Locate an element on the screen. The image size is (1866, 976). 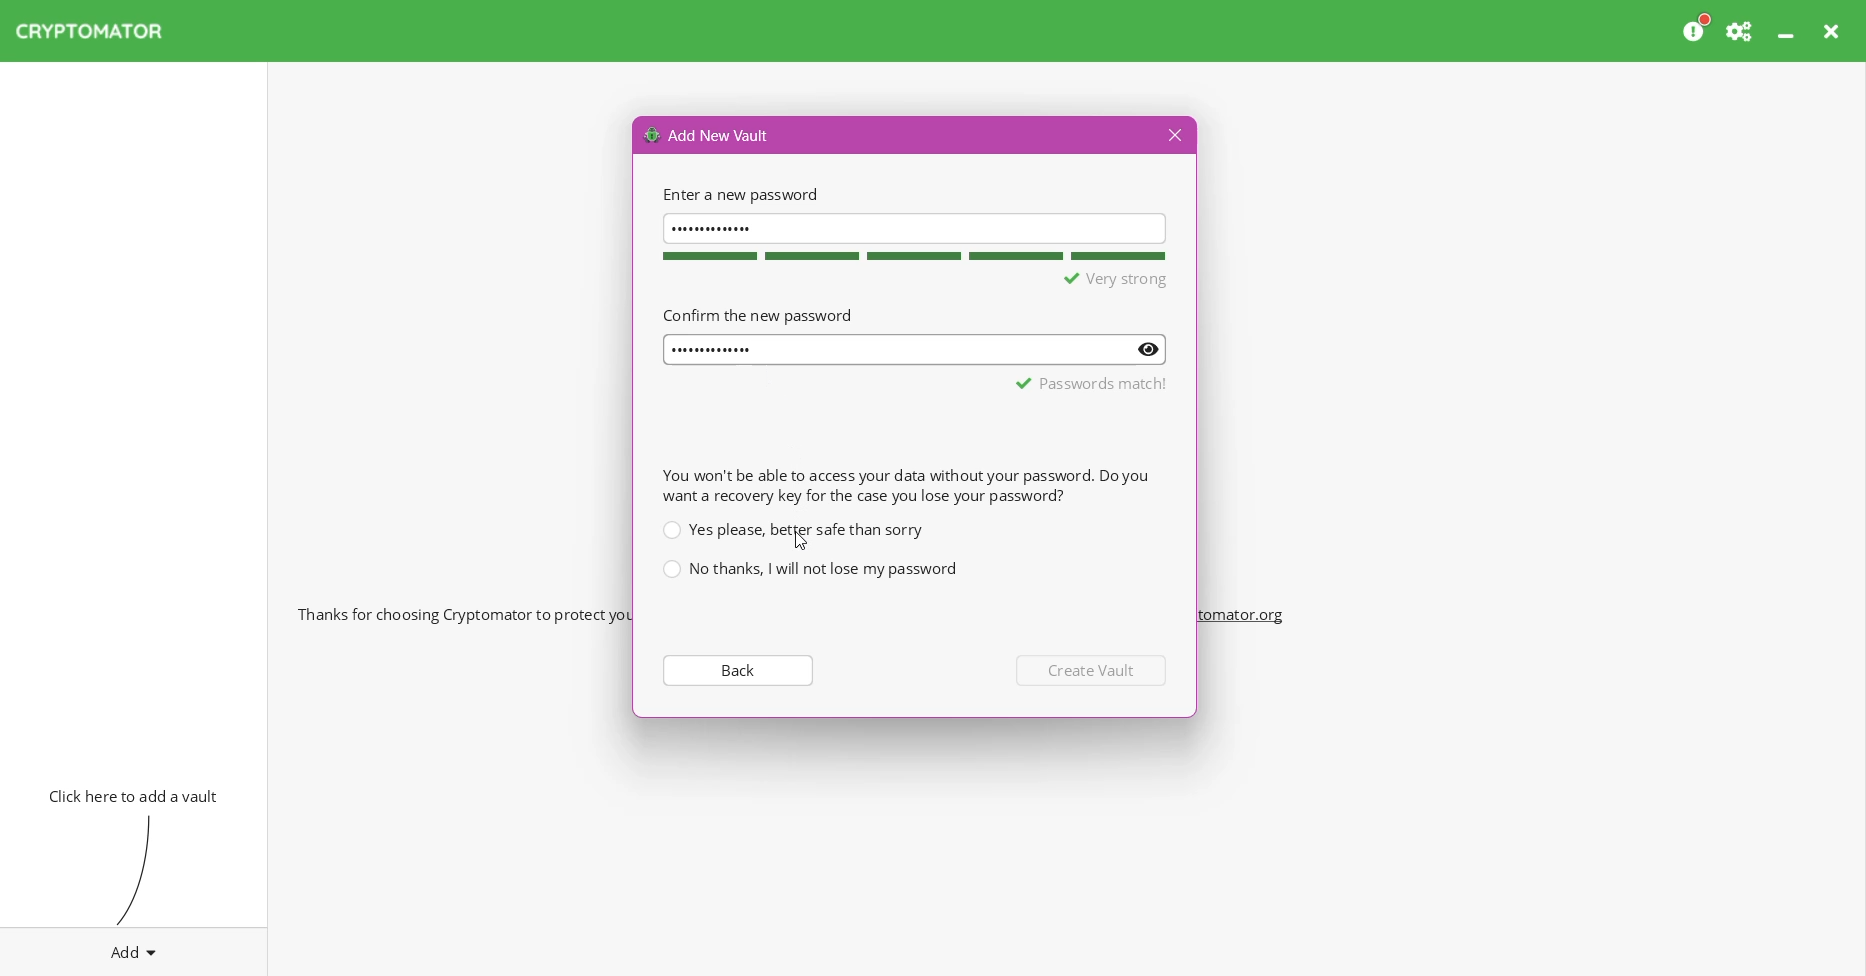
CRYPTOMATOR Application Name is located at coordinates (99, 31).